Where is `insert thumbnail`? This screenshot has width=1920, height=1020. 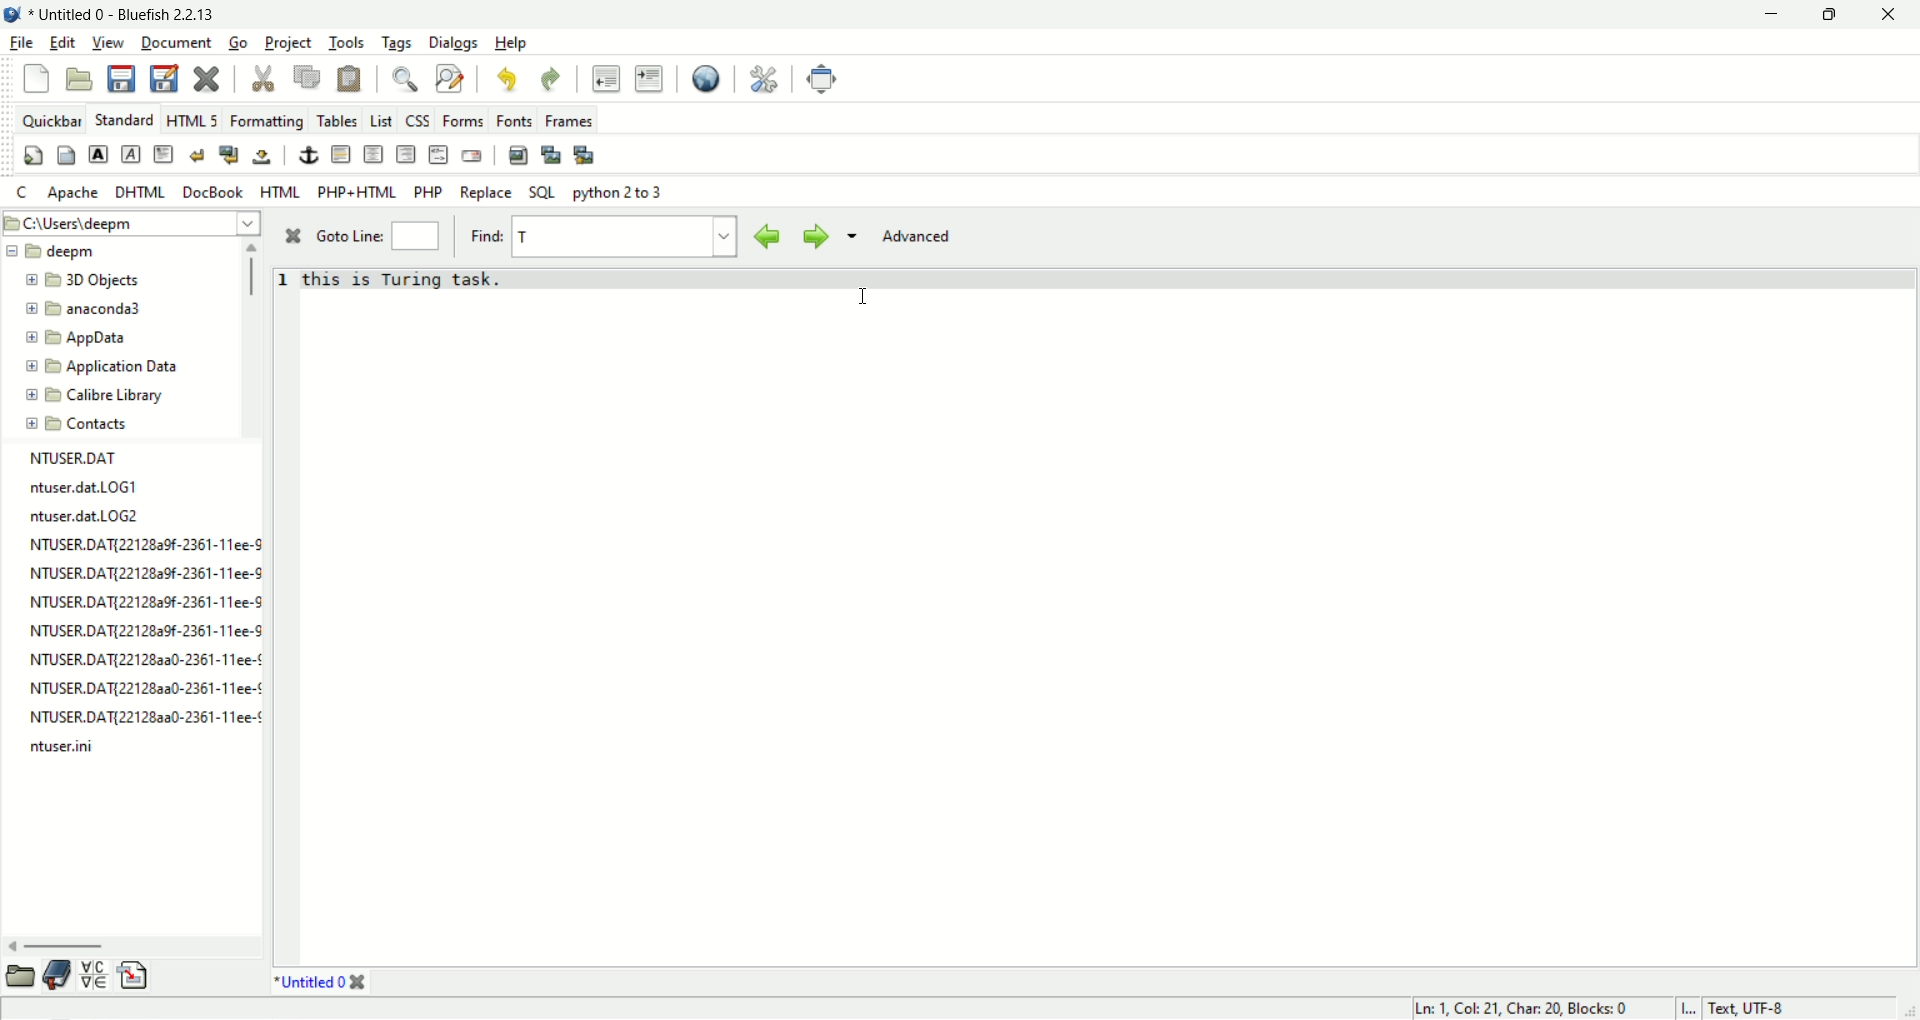 insert thumbnail is located at coordinates (553, 154).